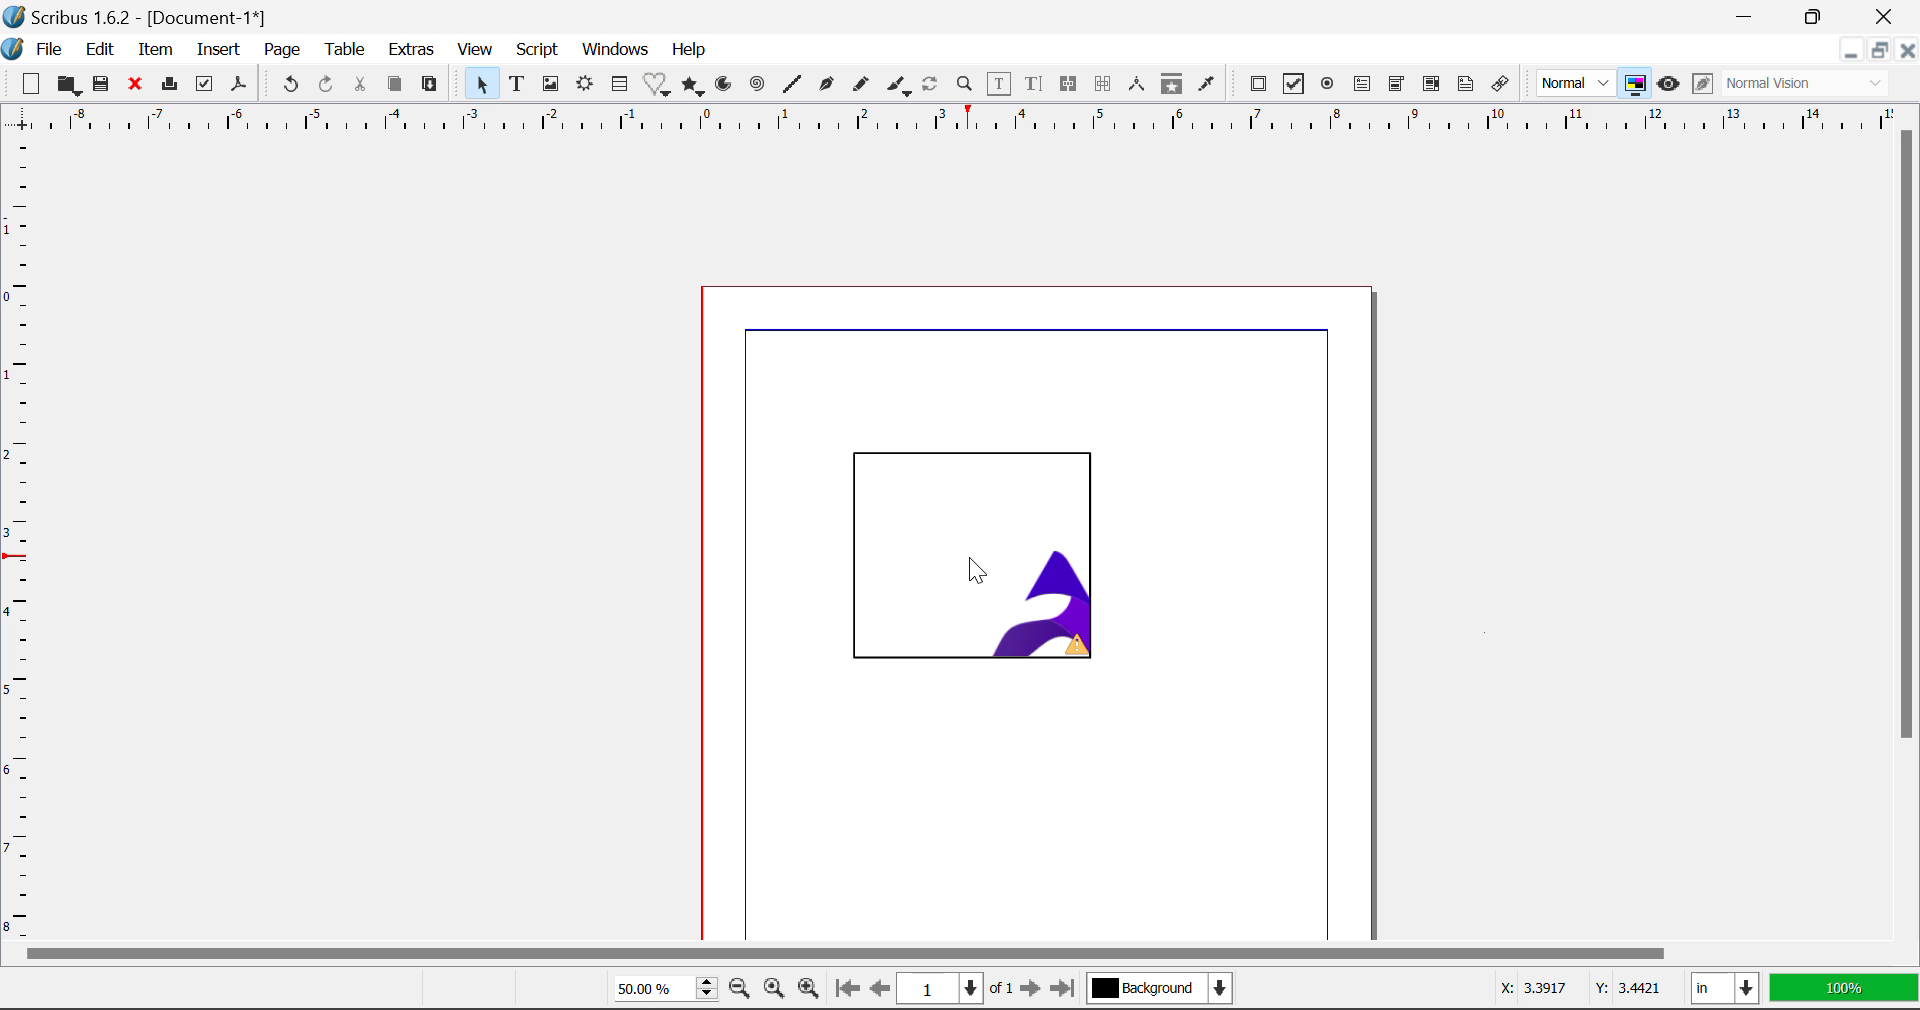  What do you see at coordinates (1700, 86) in the screenshot?
I see `Edit in Preview` at bounding box center [1700, 86].